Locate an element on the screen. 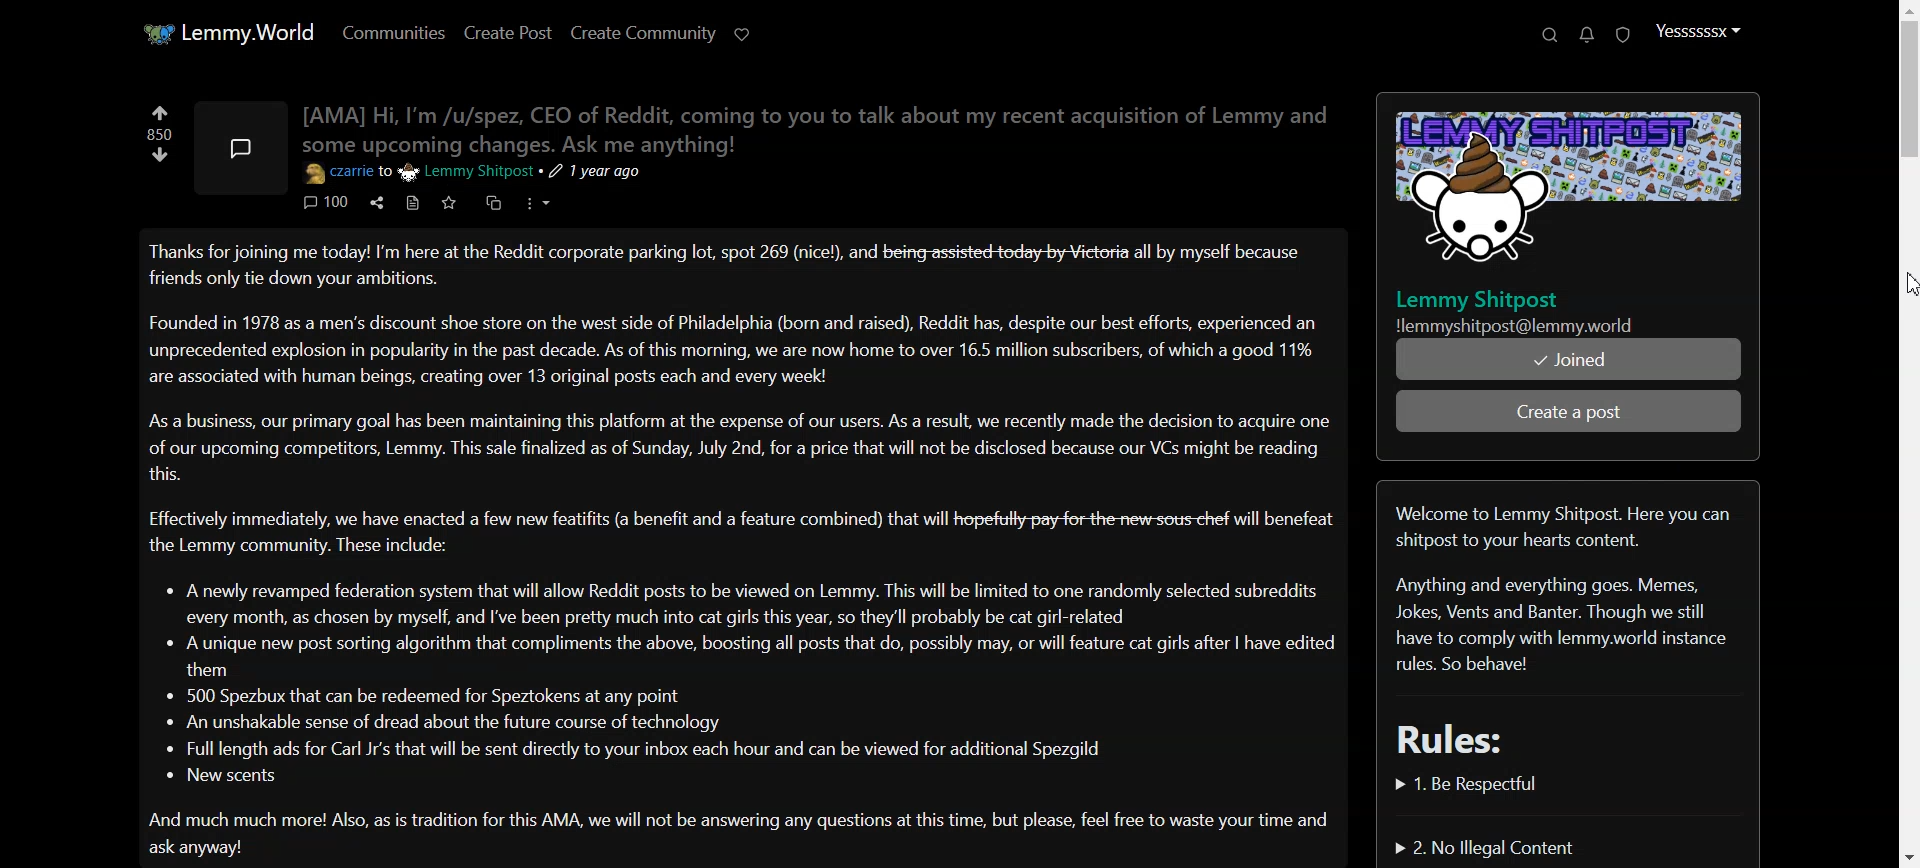 The image size is (1920, 868). No Illegal Content is located at coordinates (1501, 847).